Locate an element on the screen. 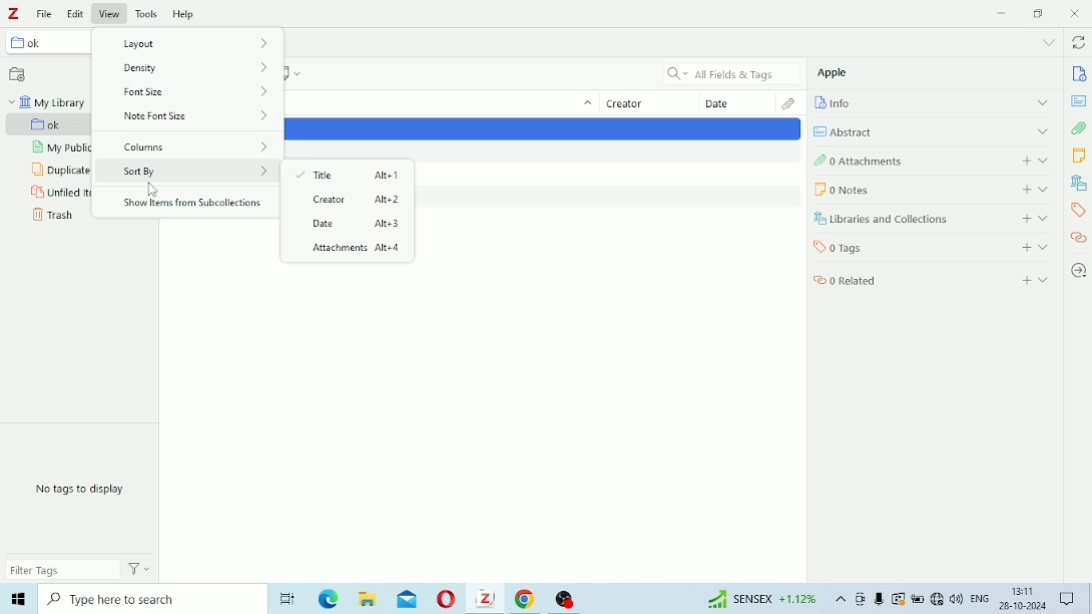 The width and height of the screenshot is (1092, 614). Date is located at coordinates (731, 104).